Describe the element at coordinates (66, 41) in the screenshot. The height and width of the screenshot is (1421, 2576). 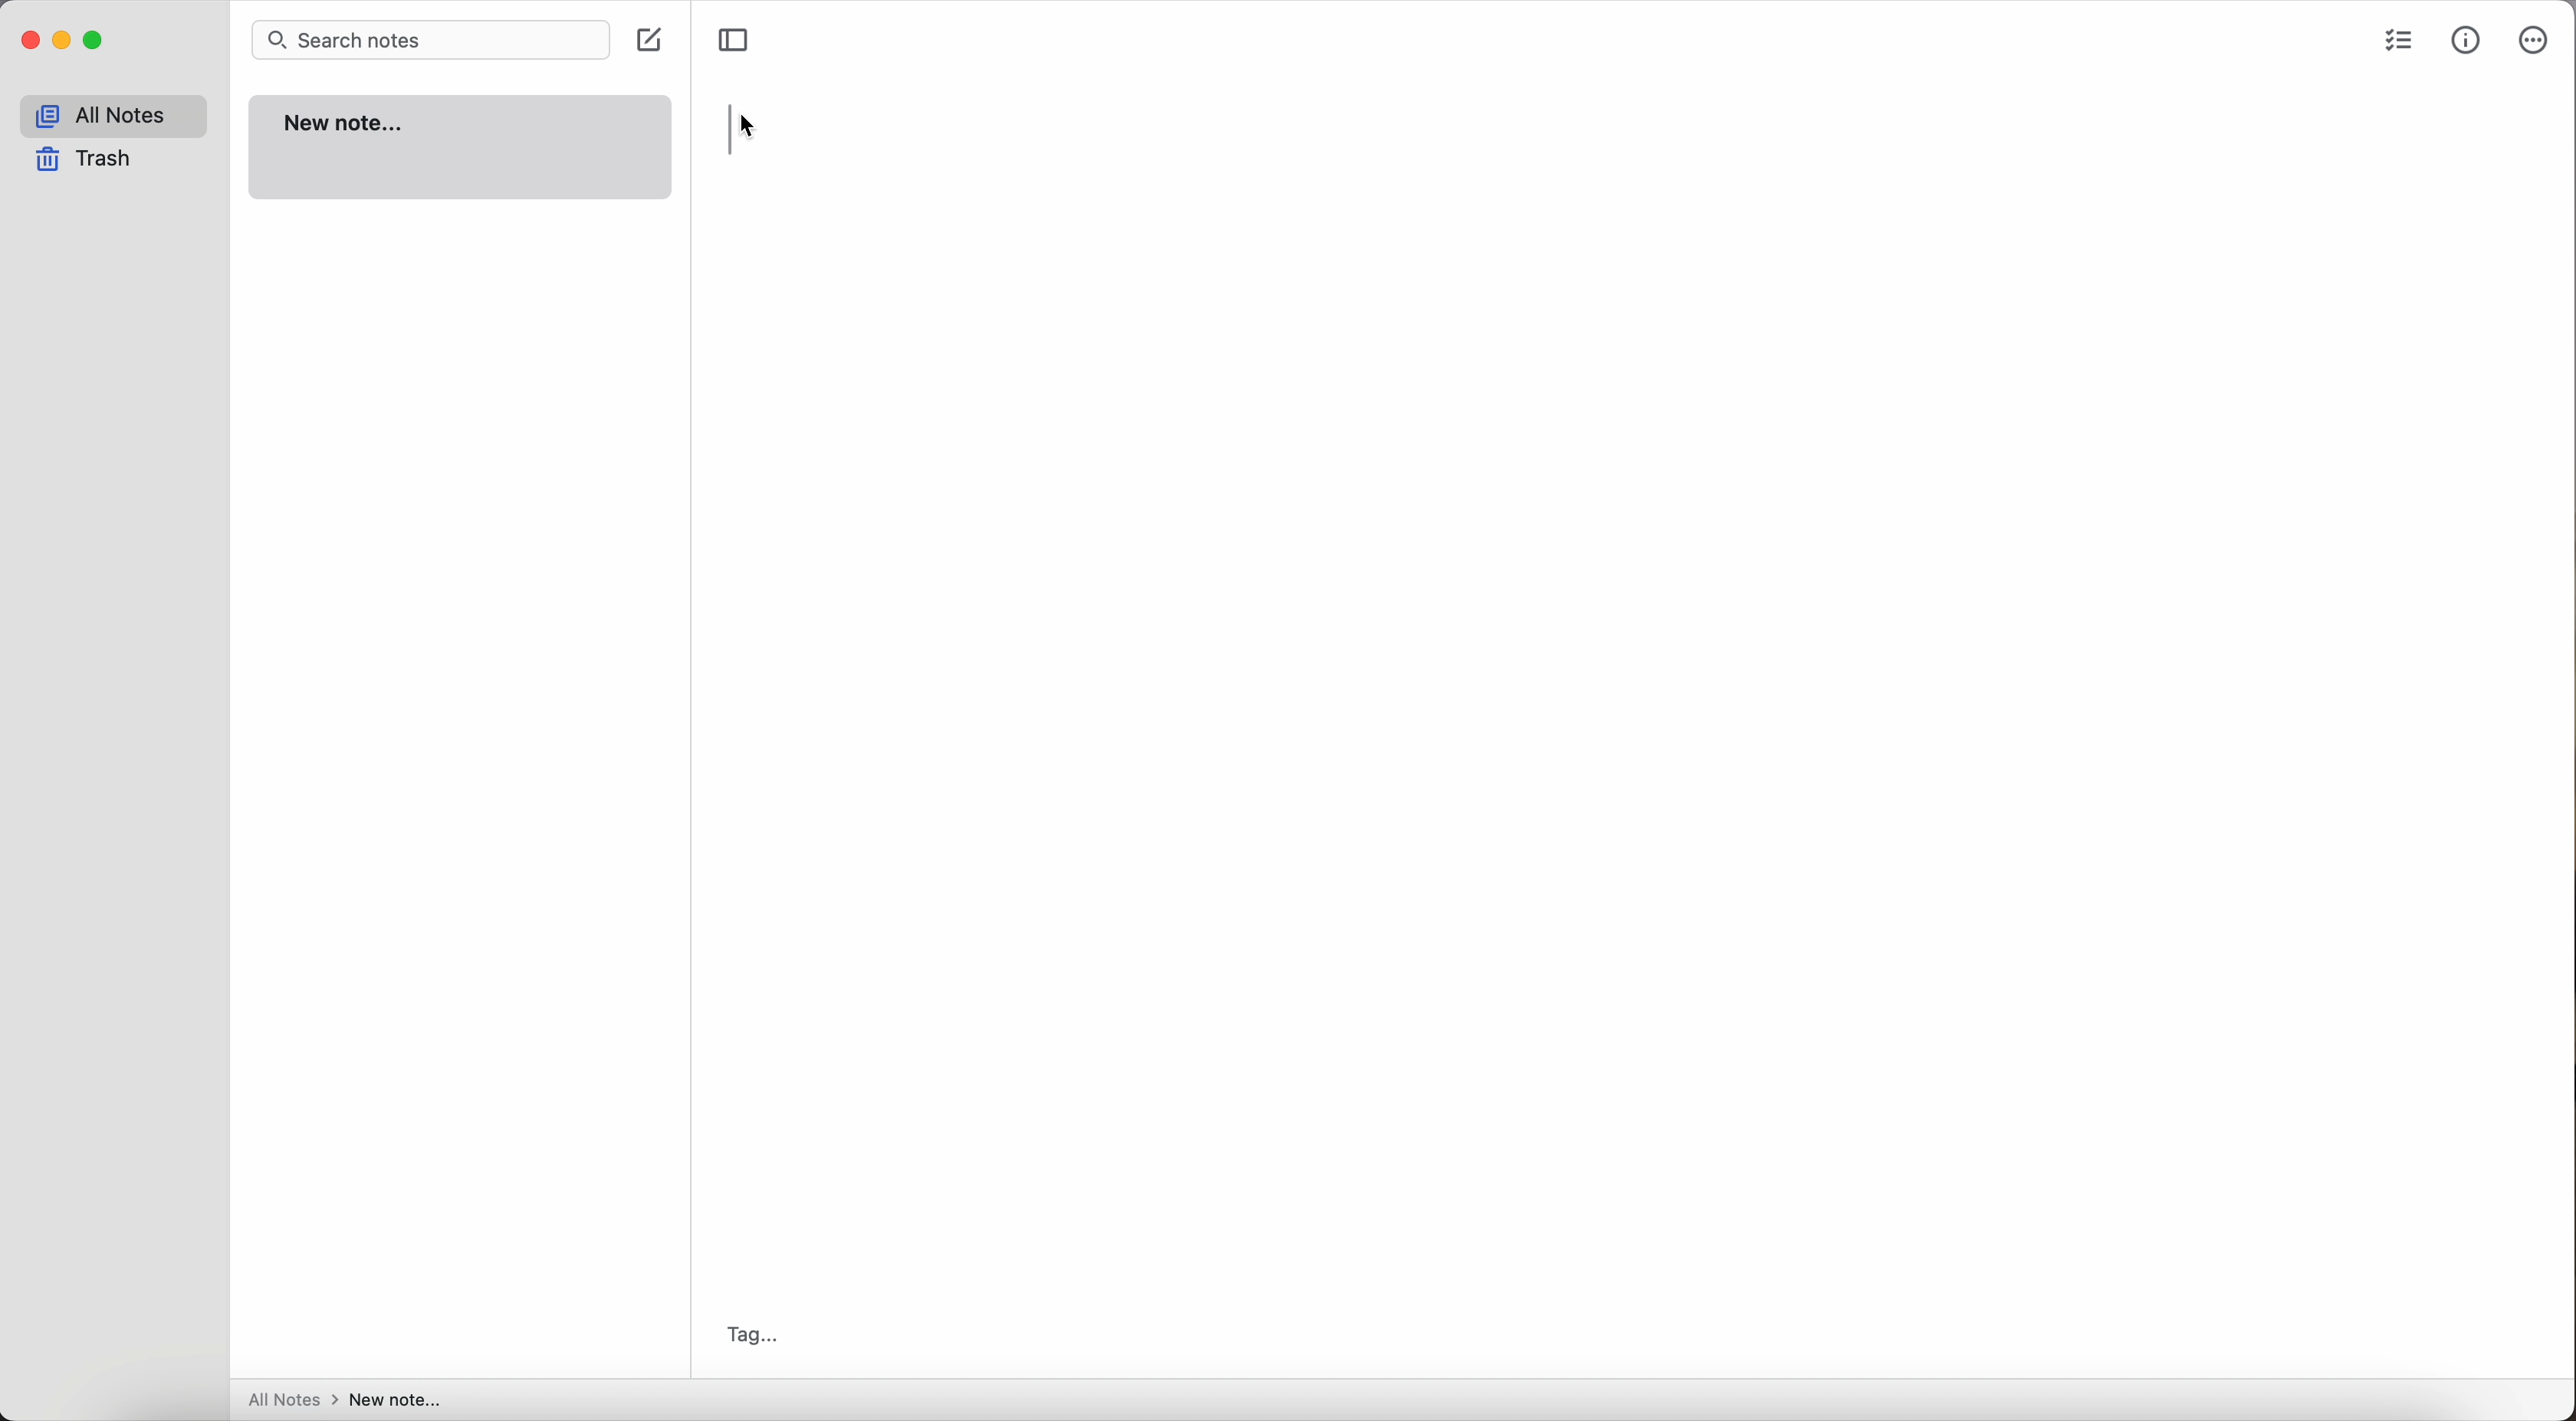
I see `minimize Simplenote` at that location.